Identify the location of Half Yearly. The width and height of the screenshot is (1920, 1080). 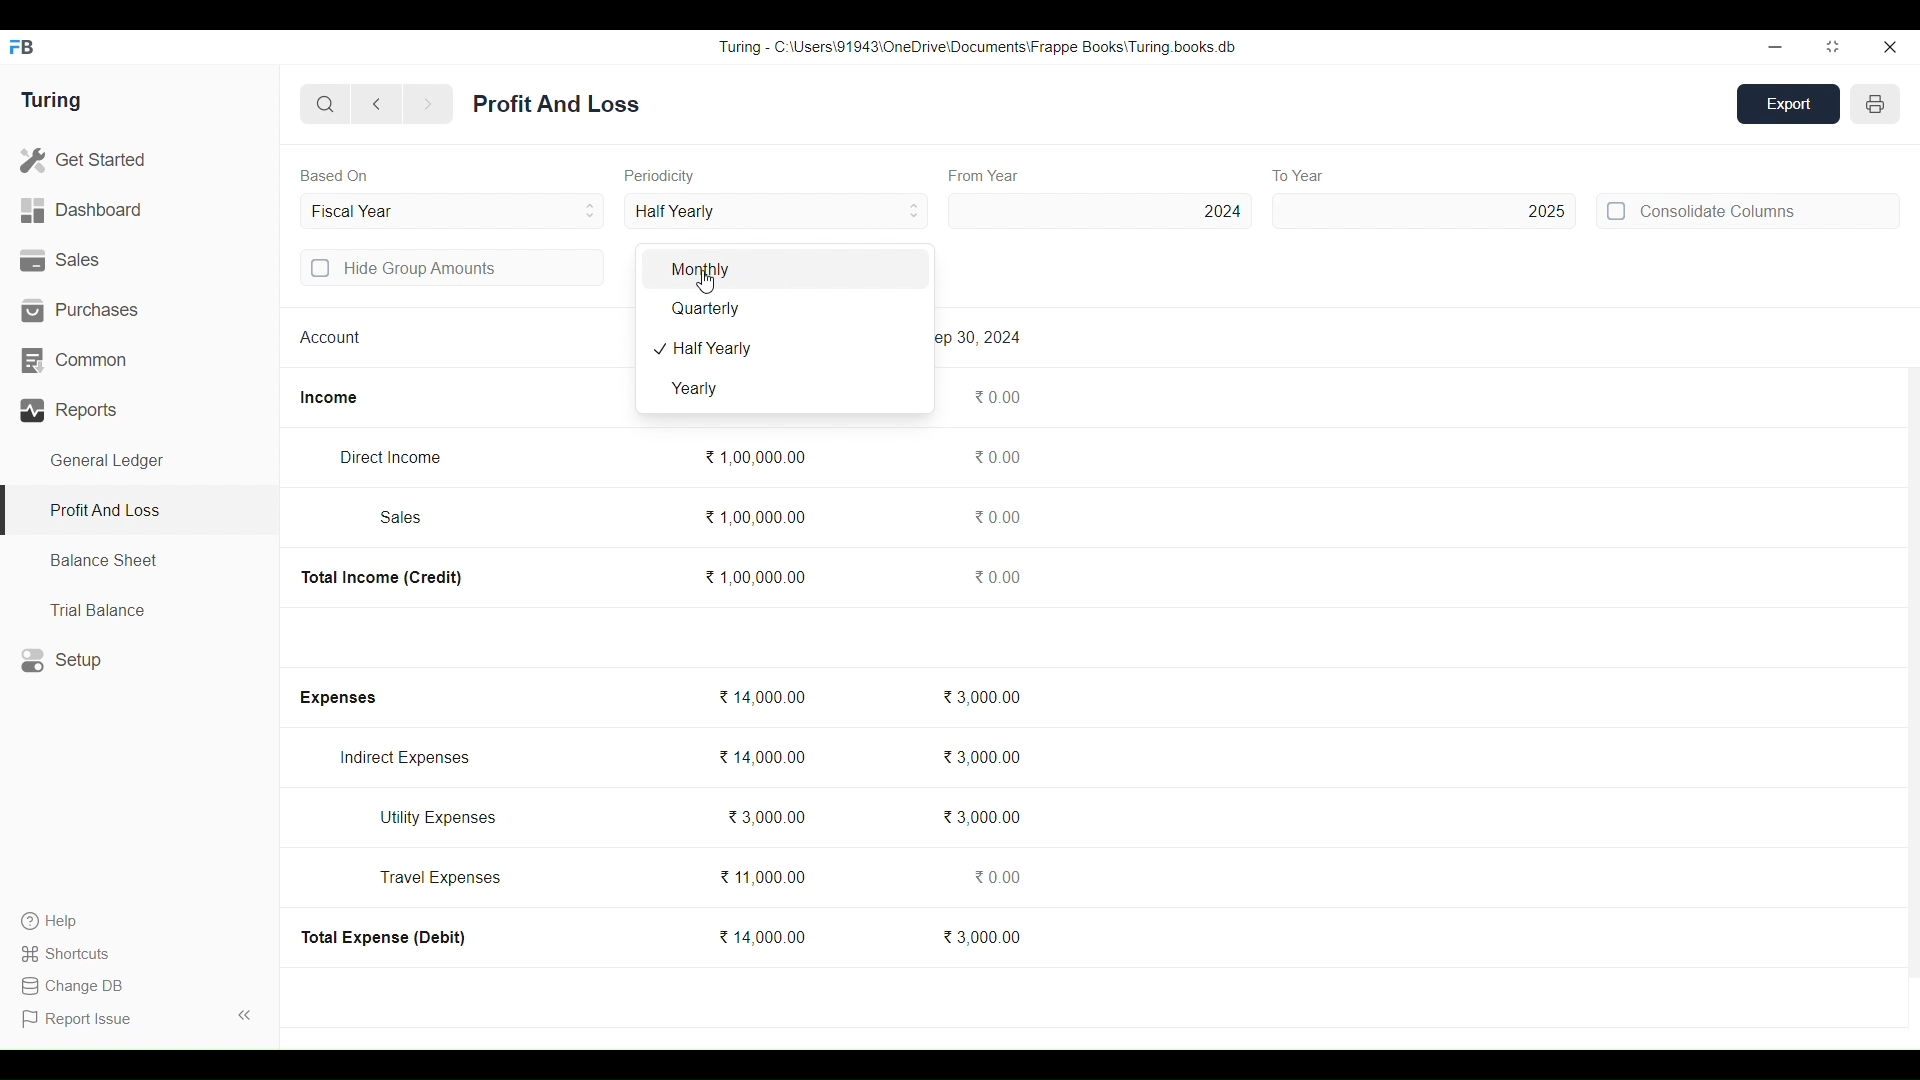
(776, 210).